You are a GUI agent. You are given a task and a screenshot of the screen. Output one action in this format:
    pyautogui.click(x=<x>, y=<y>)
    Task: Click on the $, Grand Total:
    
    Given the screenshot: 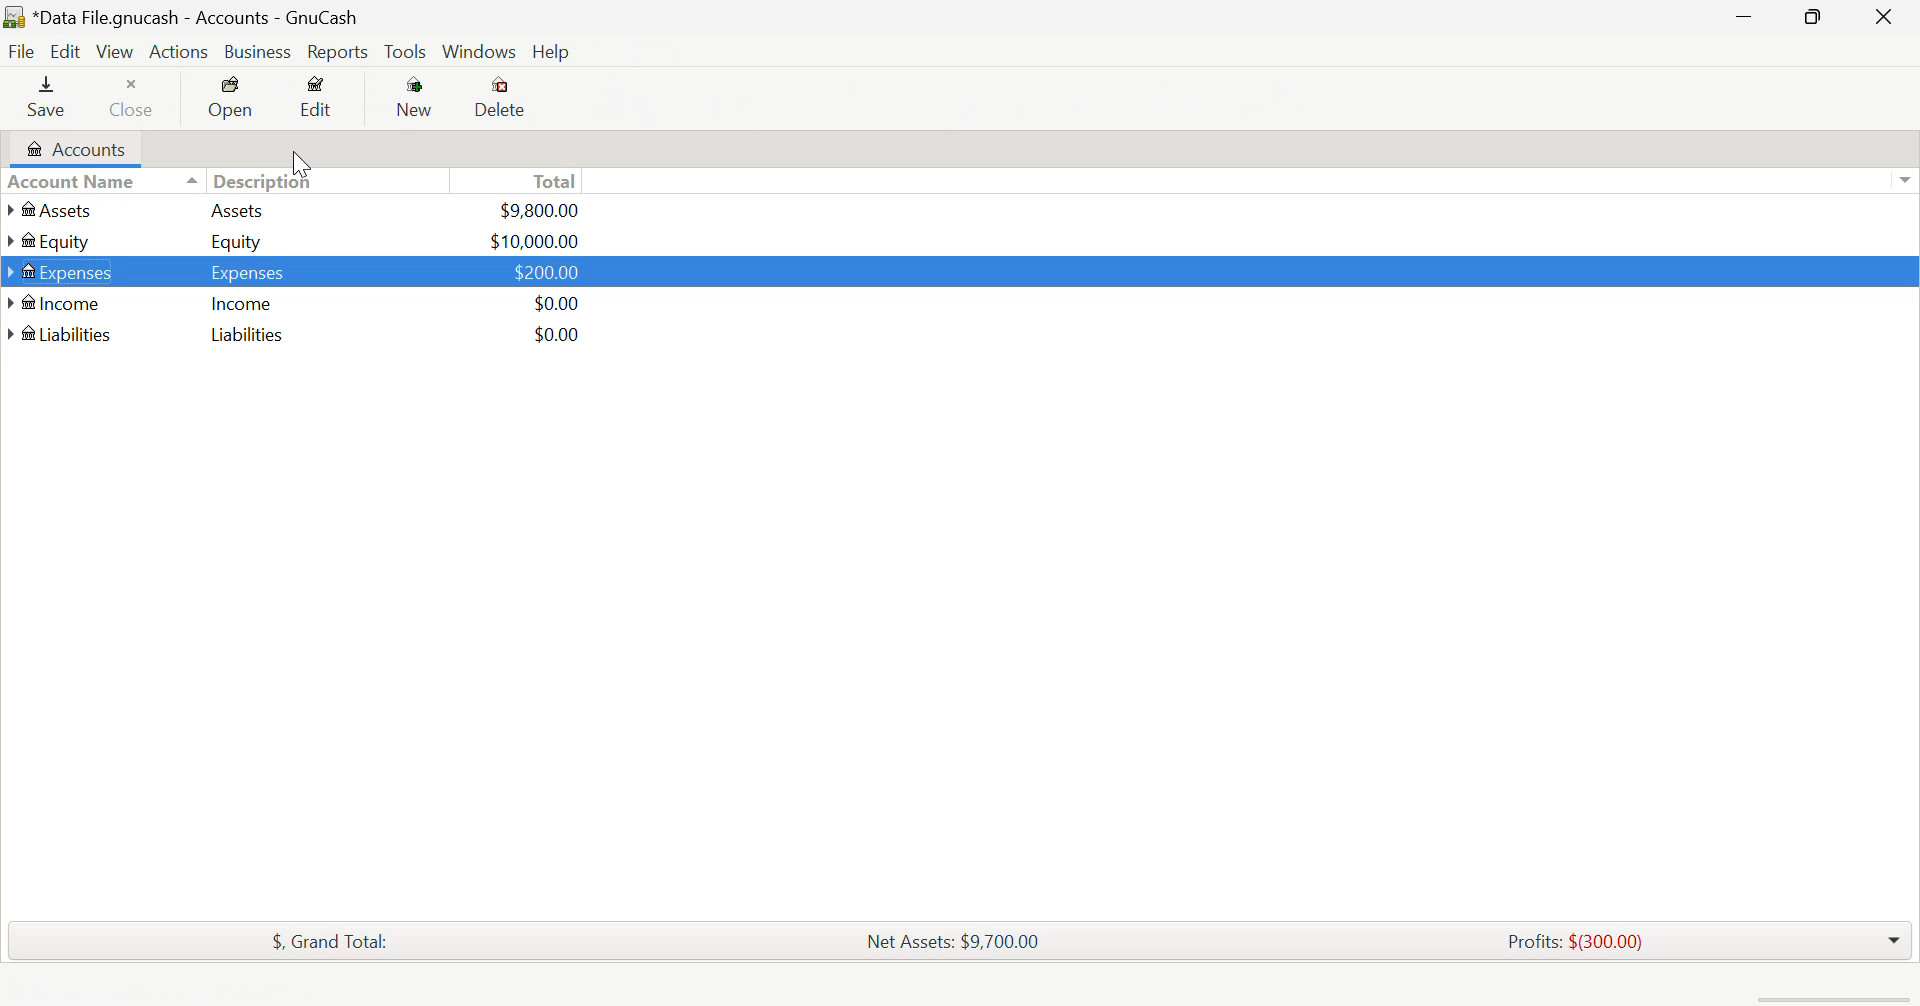 What is the action you would take?
    pyautogui.click(x=331, y=941)
    